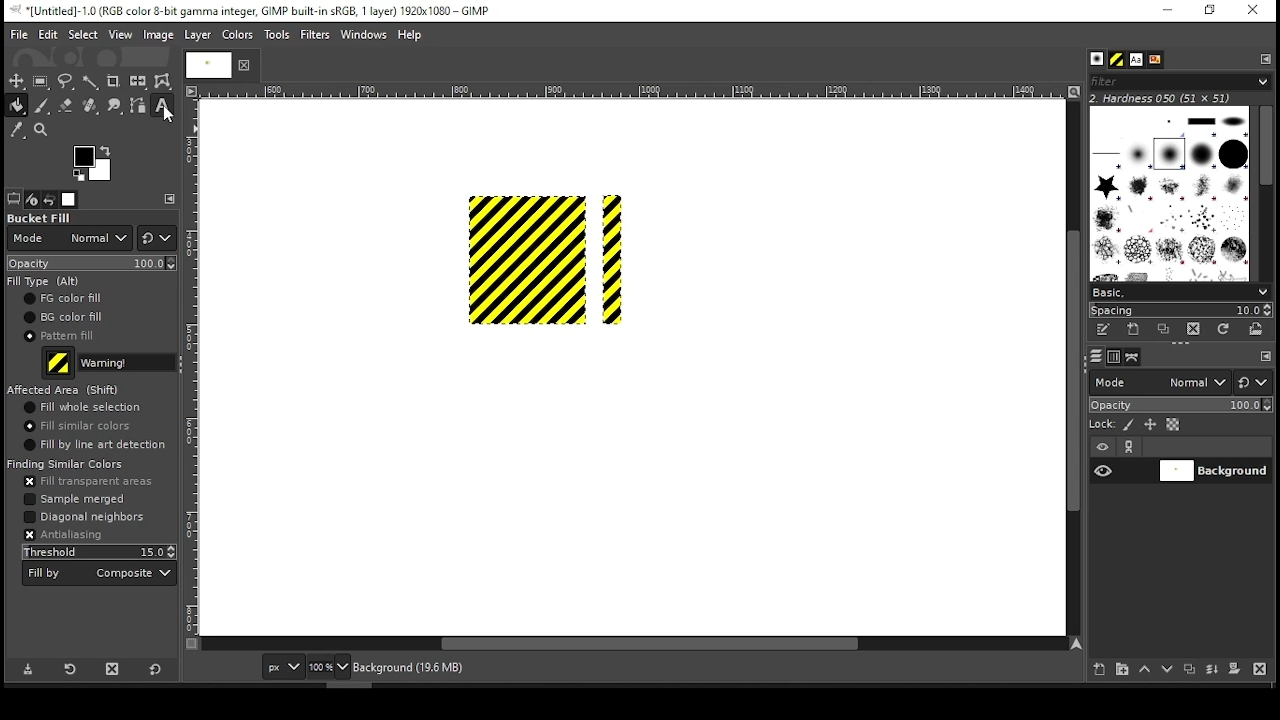  Describe the element at coordinates (1129, 447) in the screenshot. I see `link` at that location.